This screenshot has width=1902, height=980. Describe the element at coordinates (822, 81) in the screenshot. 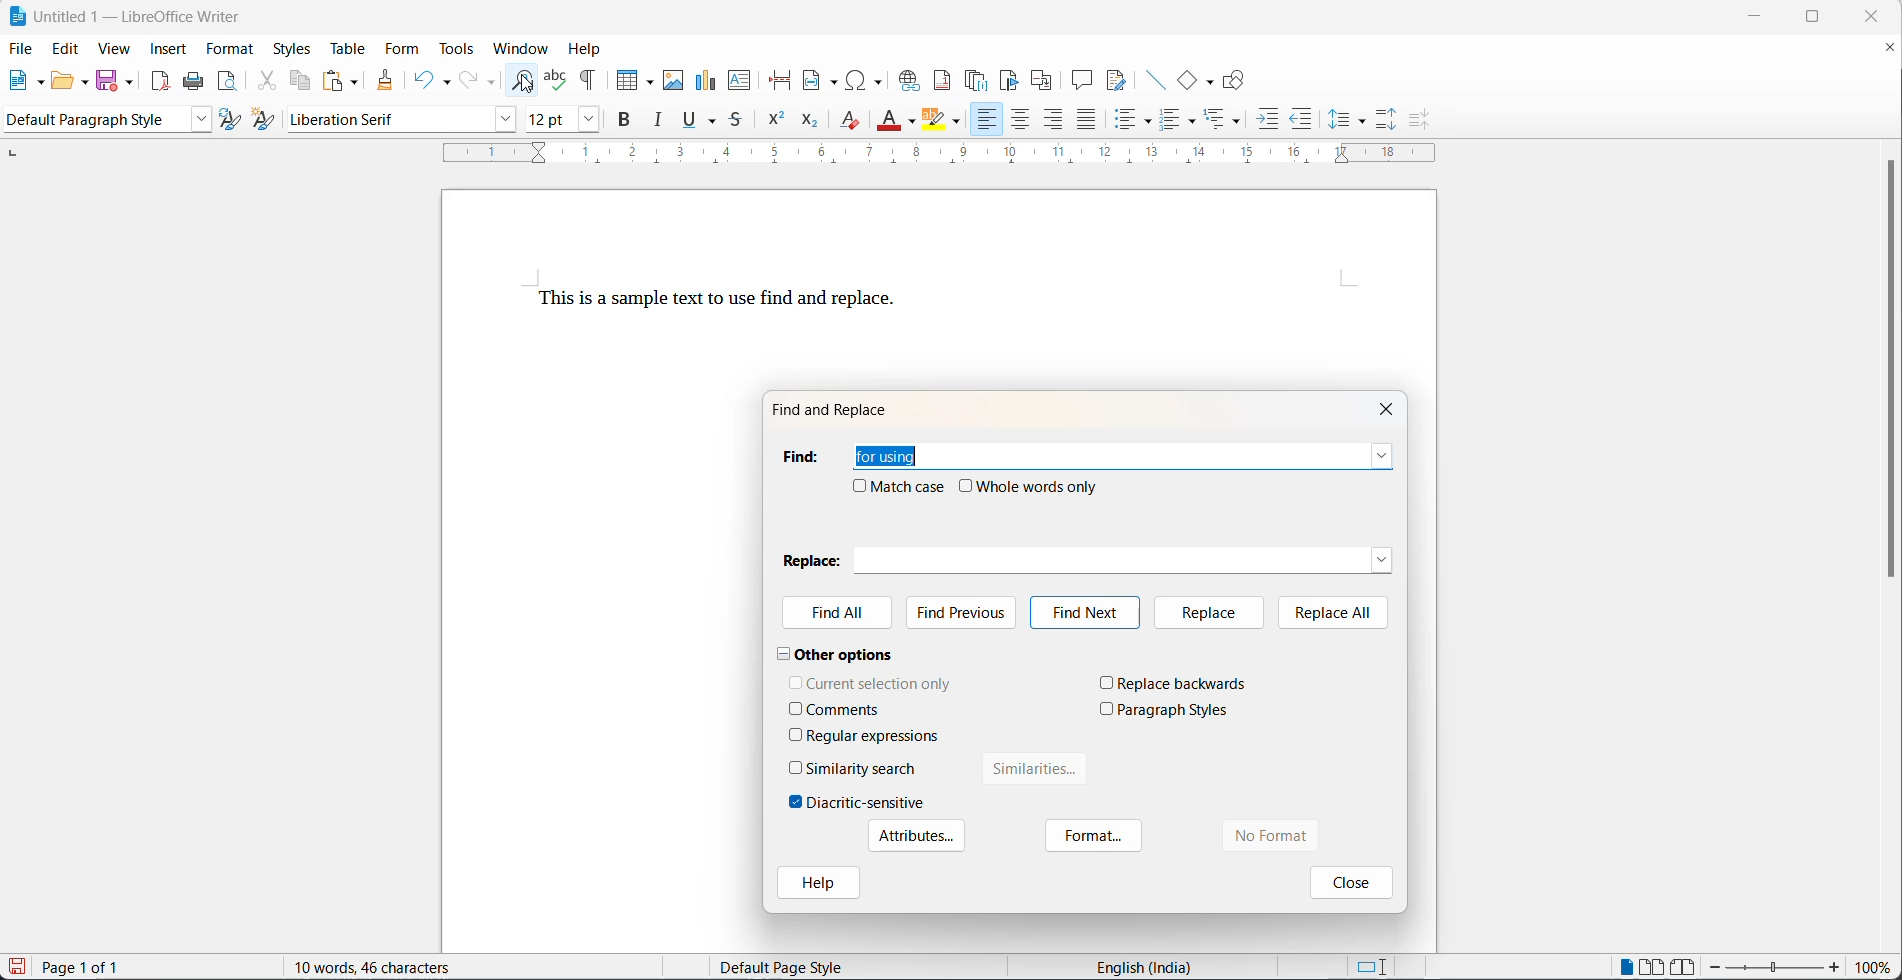

I see `insert field` at that location.